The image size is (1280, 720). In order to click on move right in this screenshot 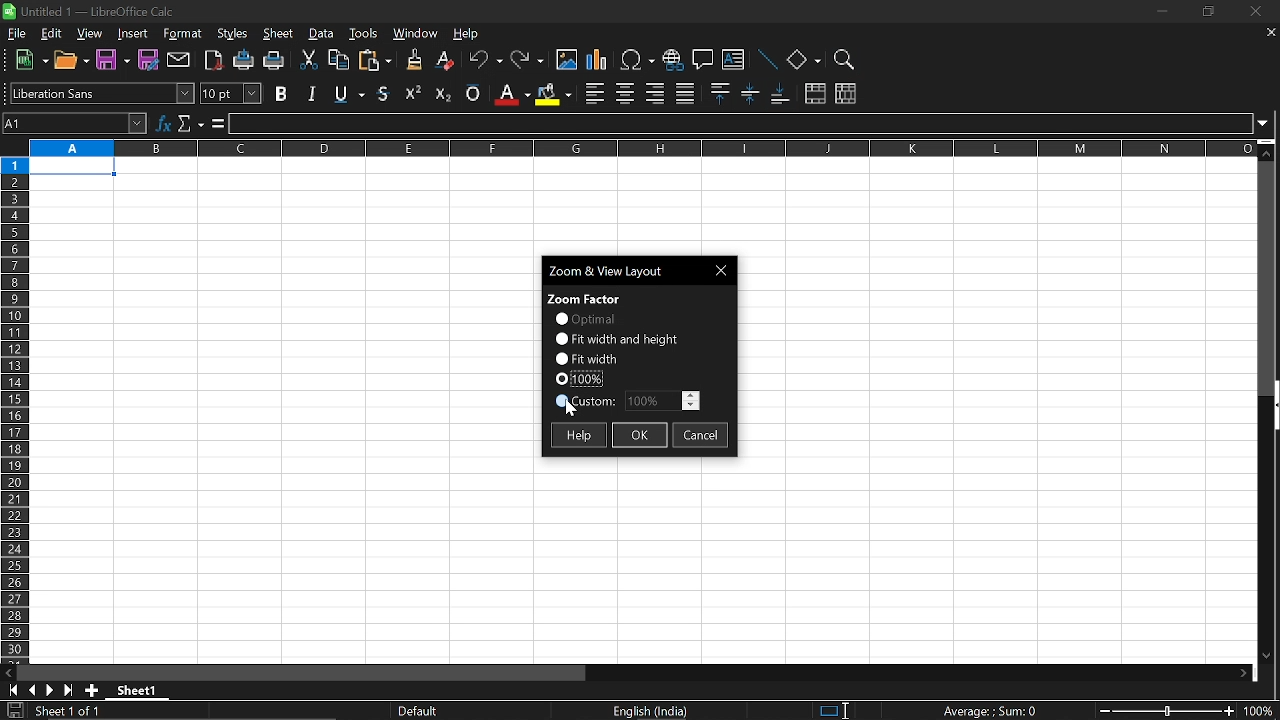, I will do `click(1248, 673)`.